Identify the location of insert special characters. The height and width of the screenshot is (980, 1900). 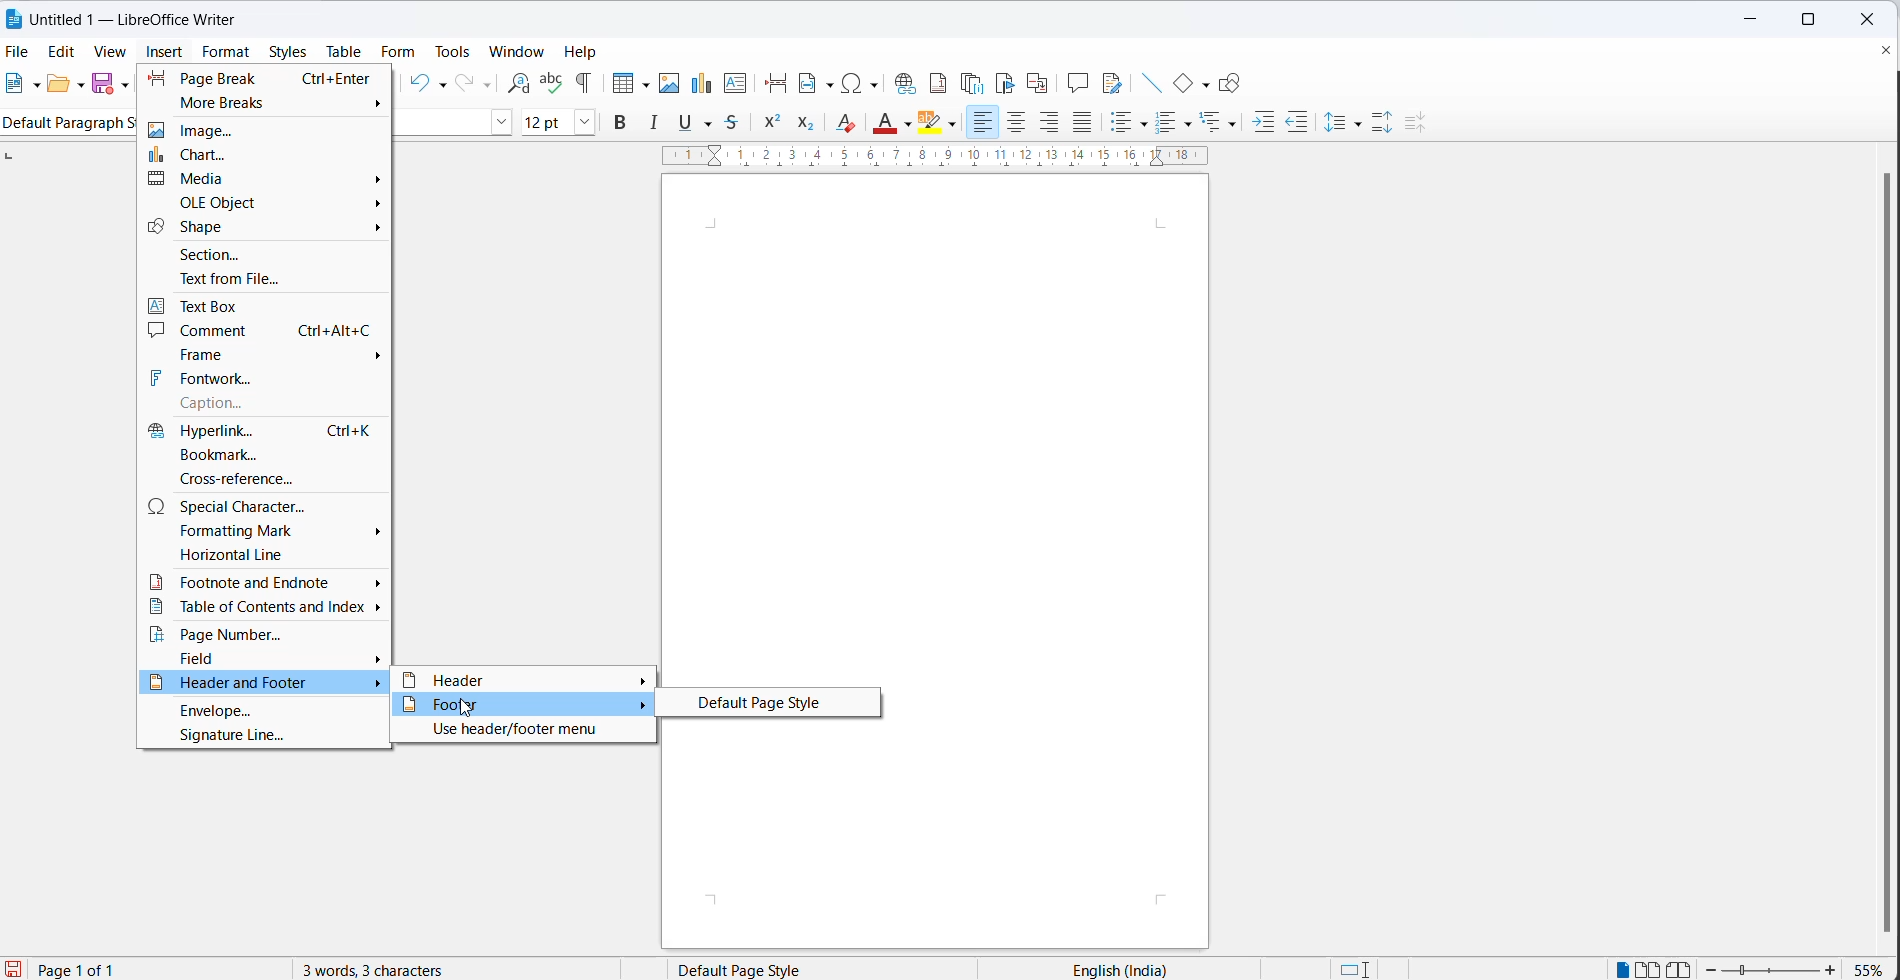
(862, 83).